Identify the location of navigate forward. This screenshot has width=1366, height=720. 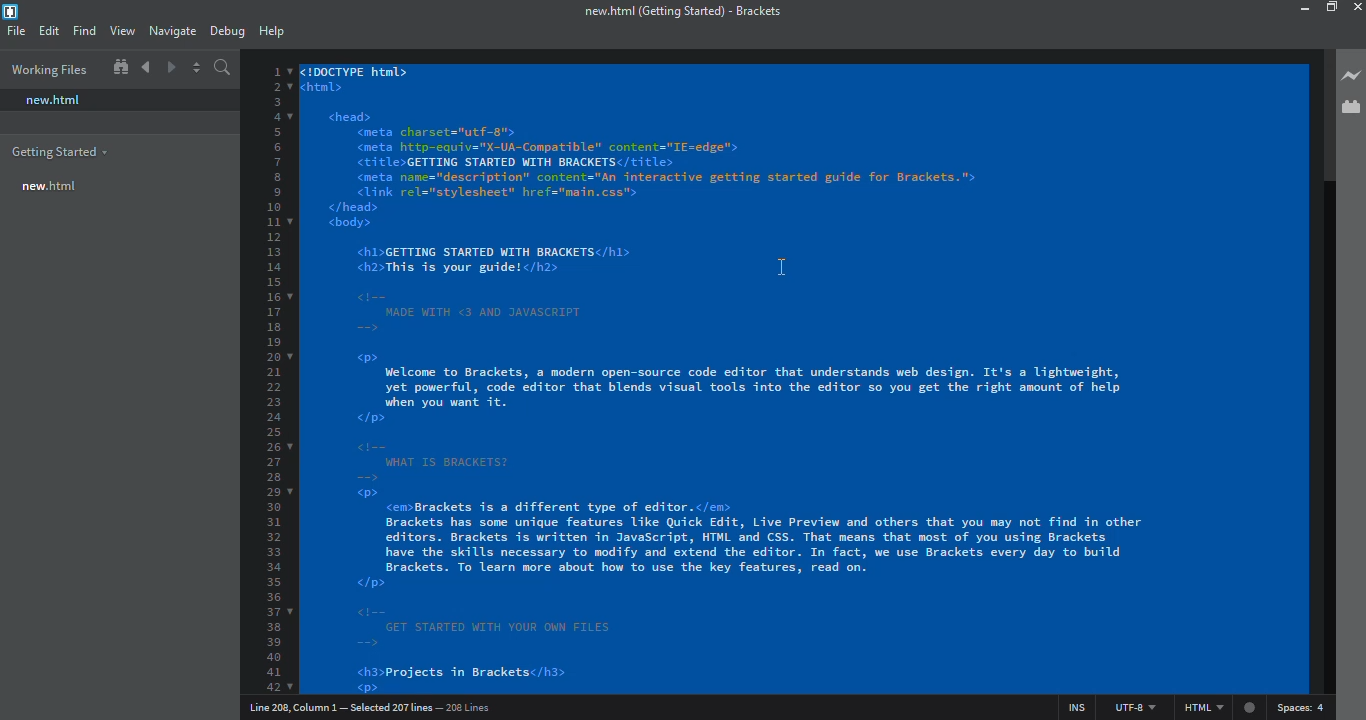
(170, 68).